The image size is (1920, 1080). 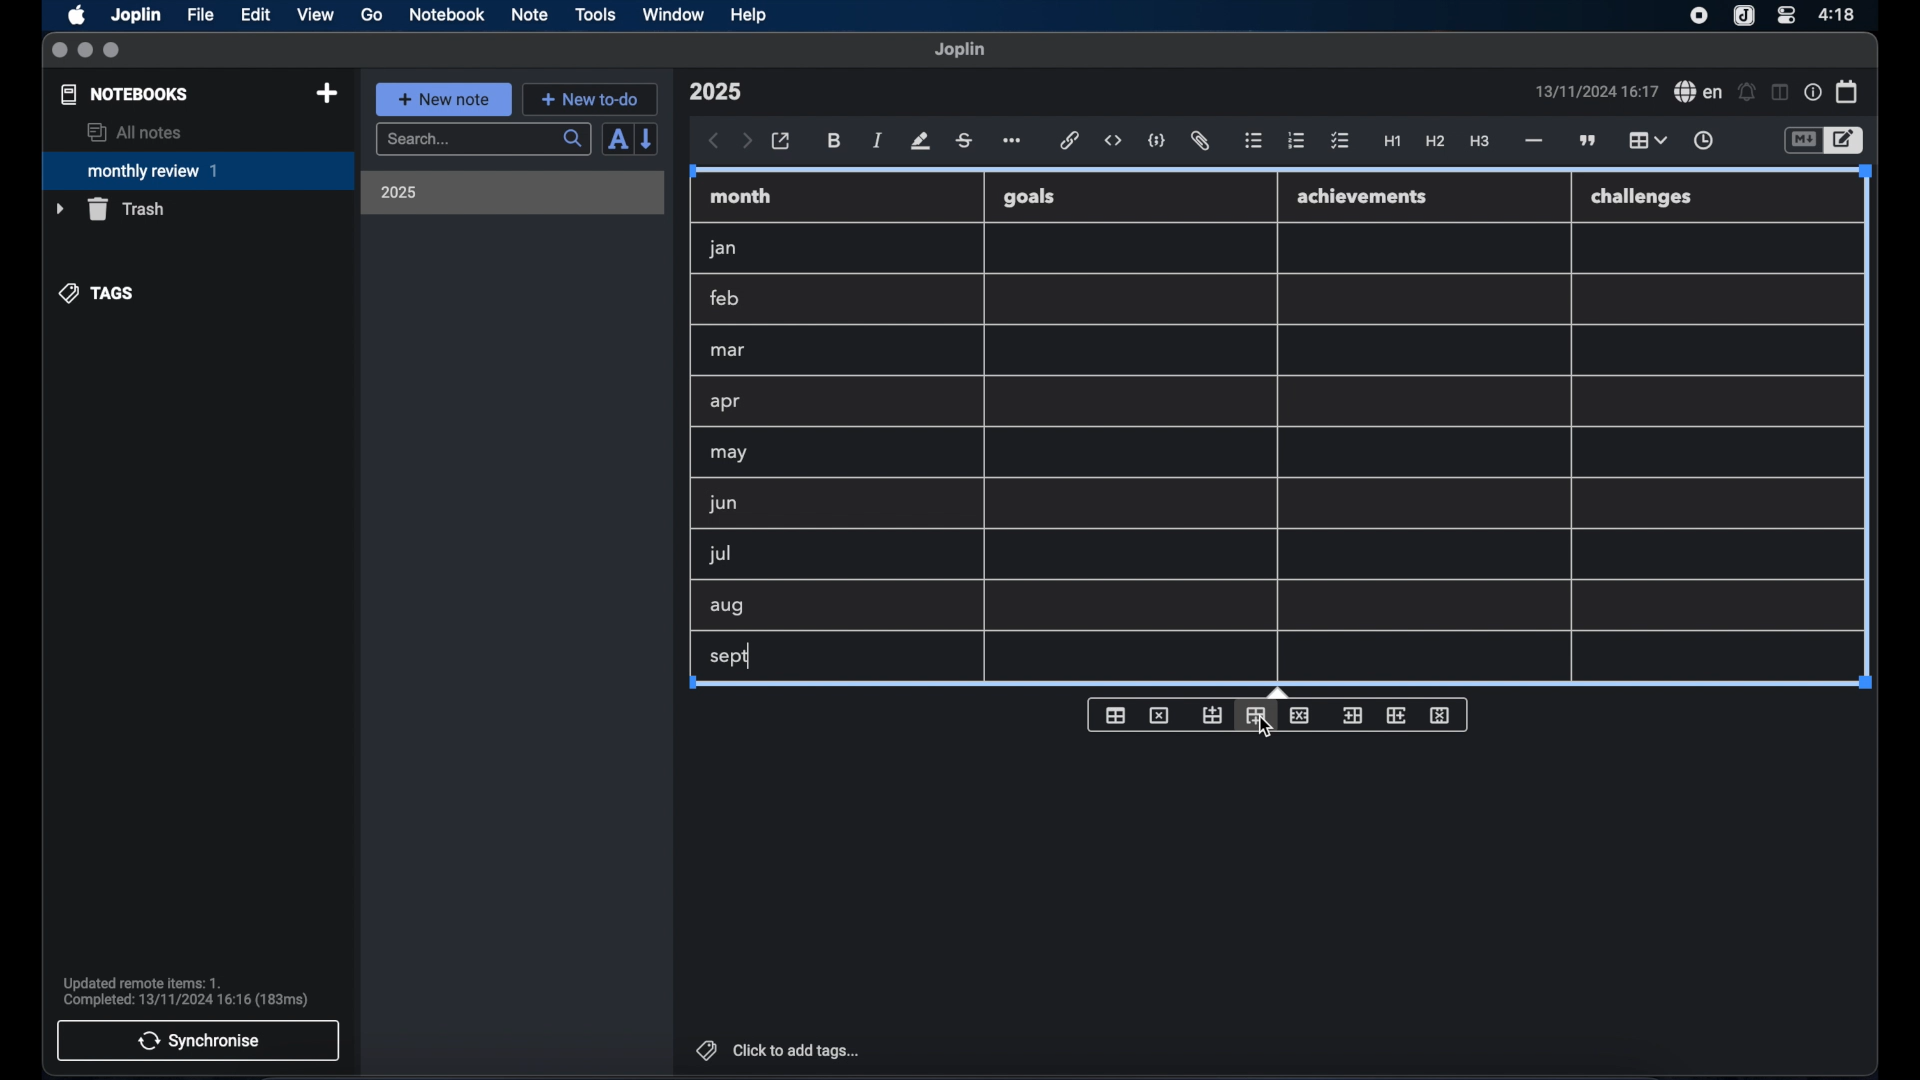 What do you see at coordinates (315, 15) in the screenshot?
I see `view` at bounding box center [315, 15].